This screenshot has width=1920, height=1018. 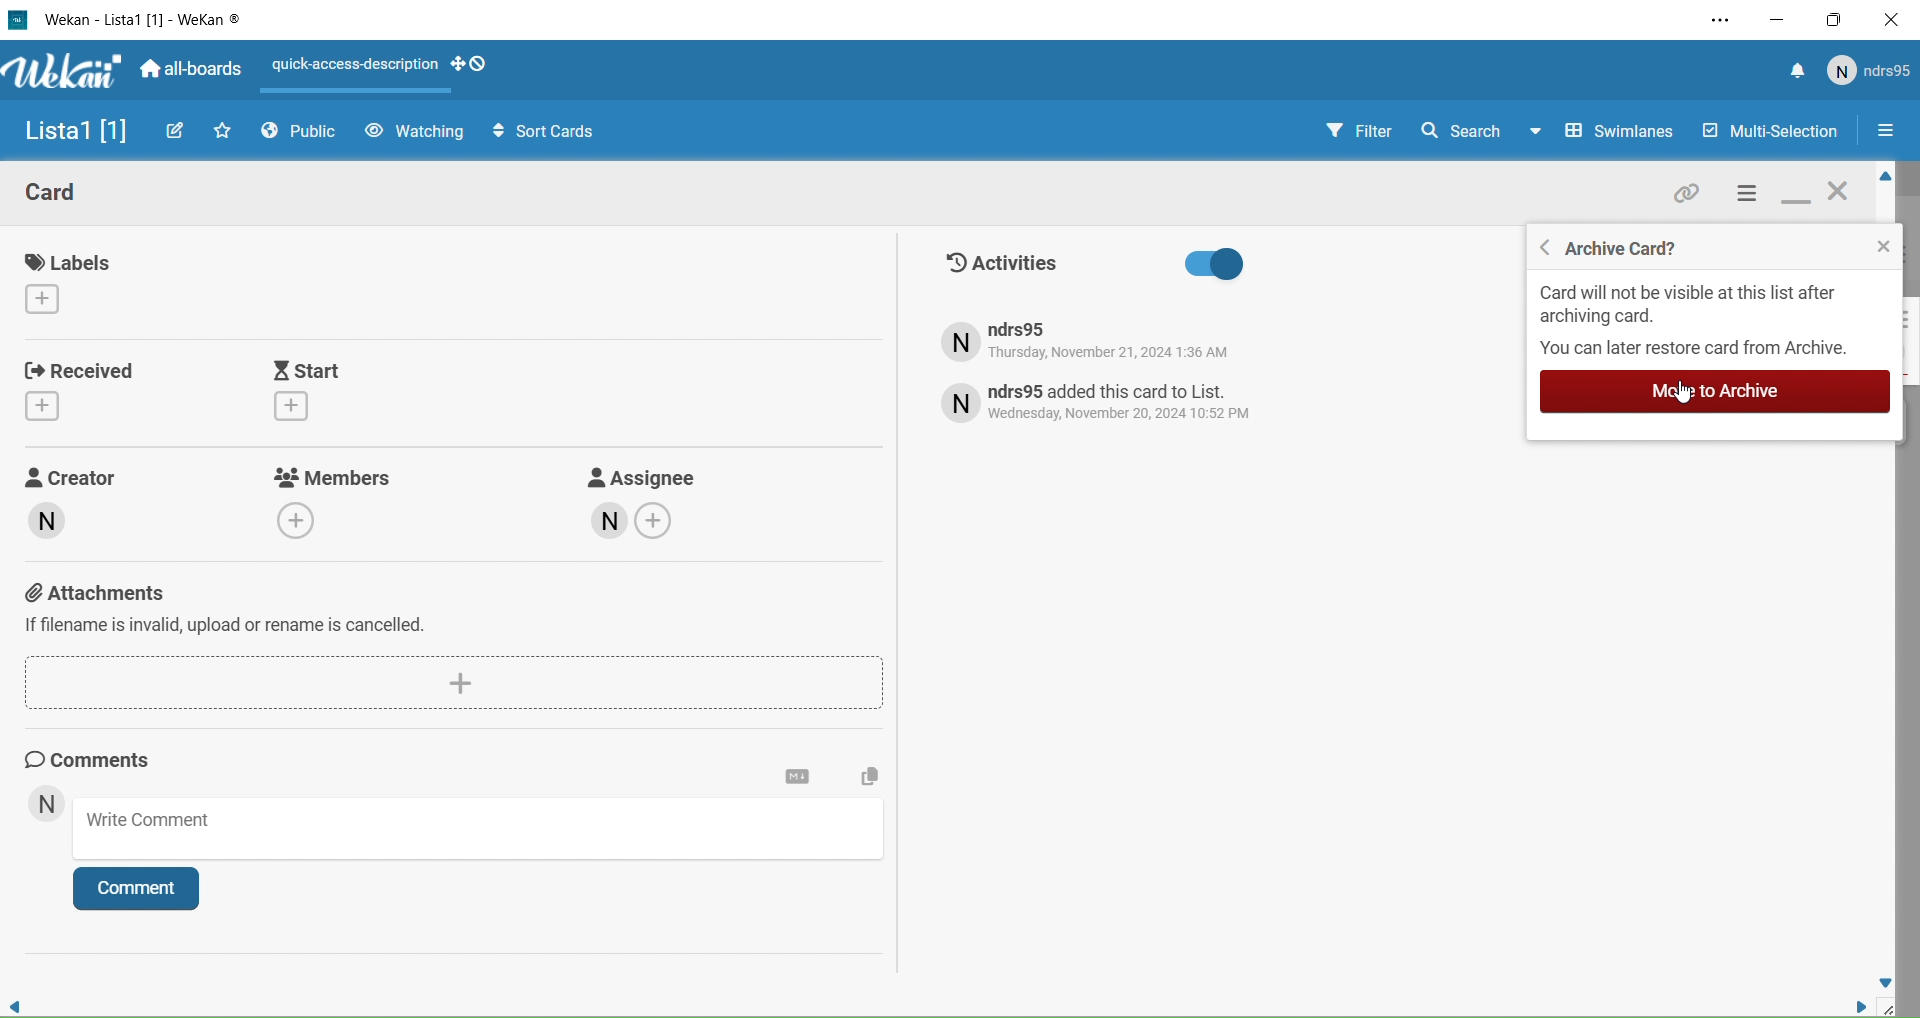 I want to click on Sort Cards, so click(x=552, y=129).